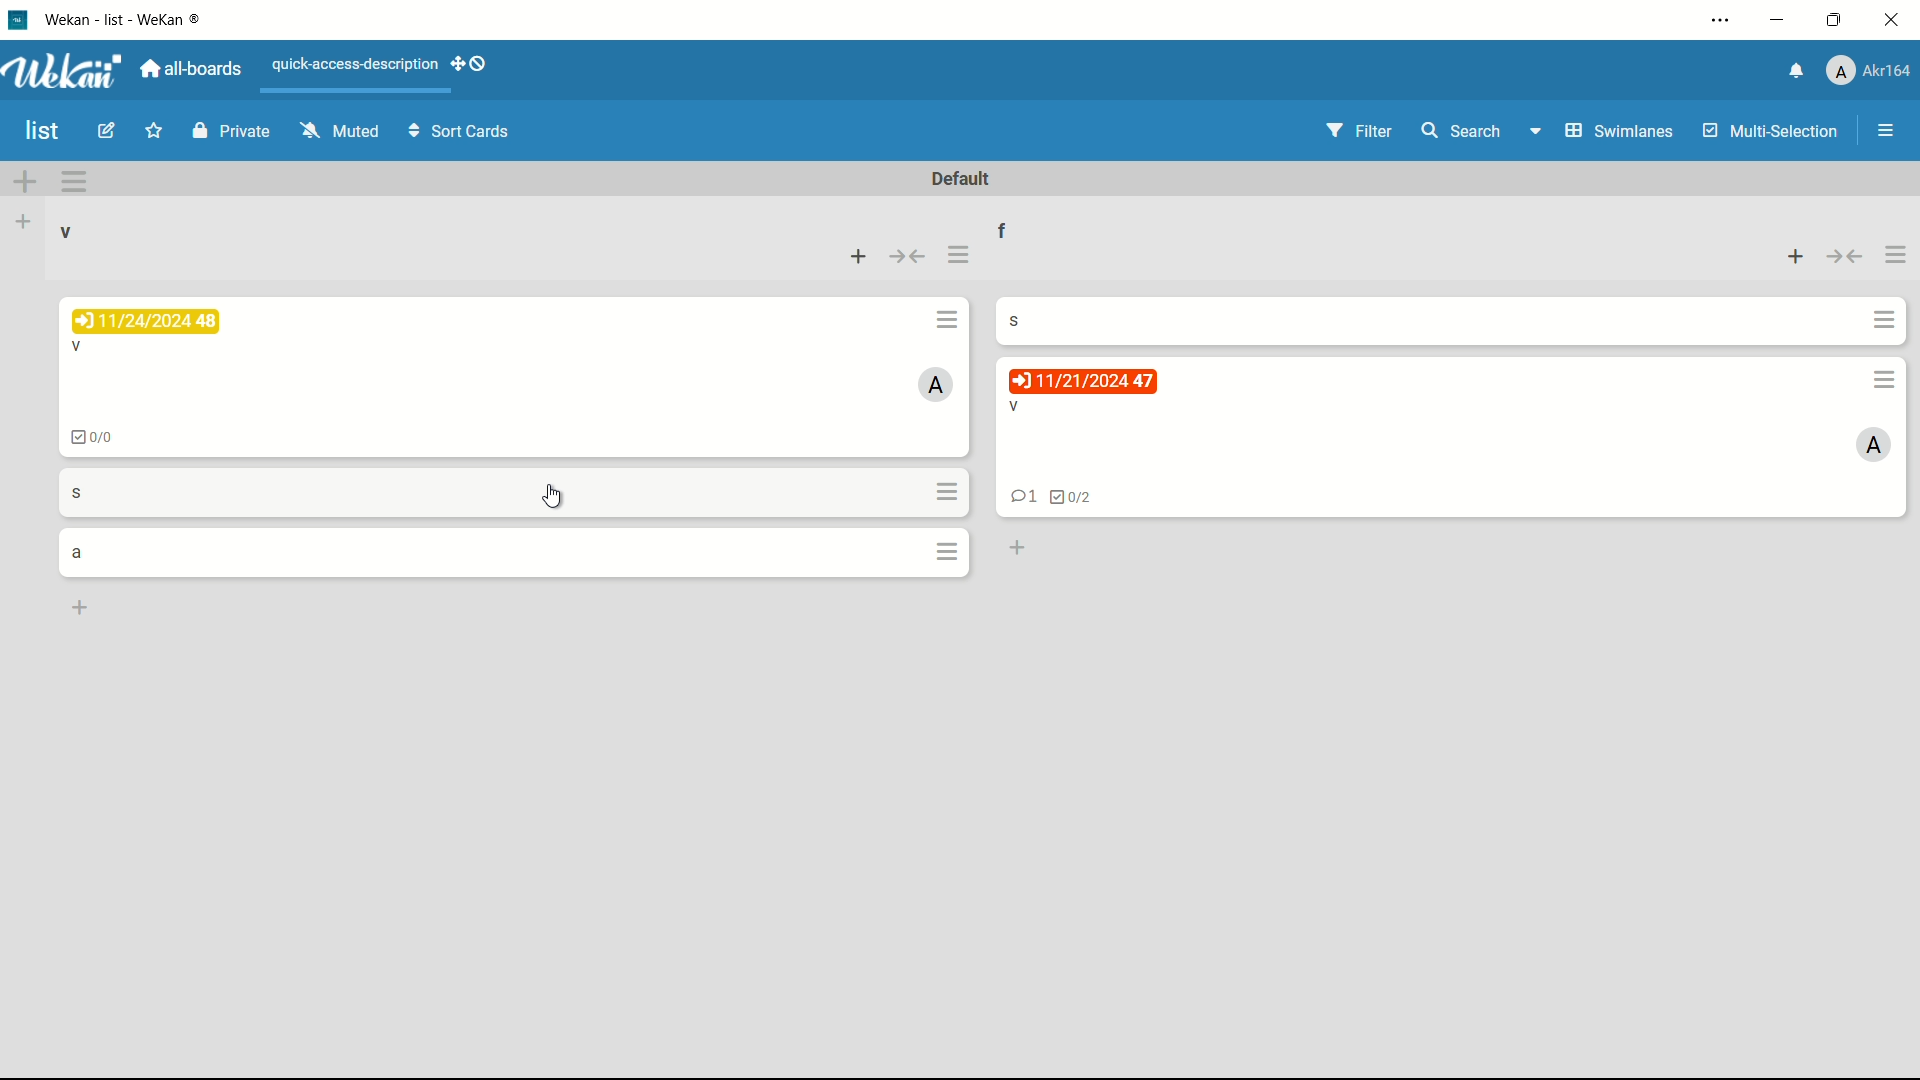 Image resolution: width=1920 pixels, height=1080 pixels. What do you see at coordinates (1895, 256) in the screenshot?
I see `list actions` at bounding box center [1895, 256].